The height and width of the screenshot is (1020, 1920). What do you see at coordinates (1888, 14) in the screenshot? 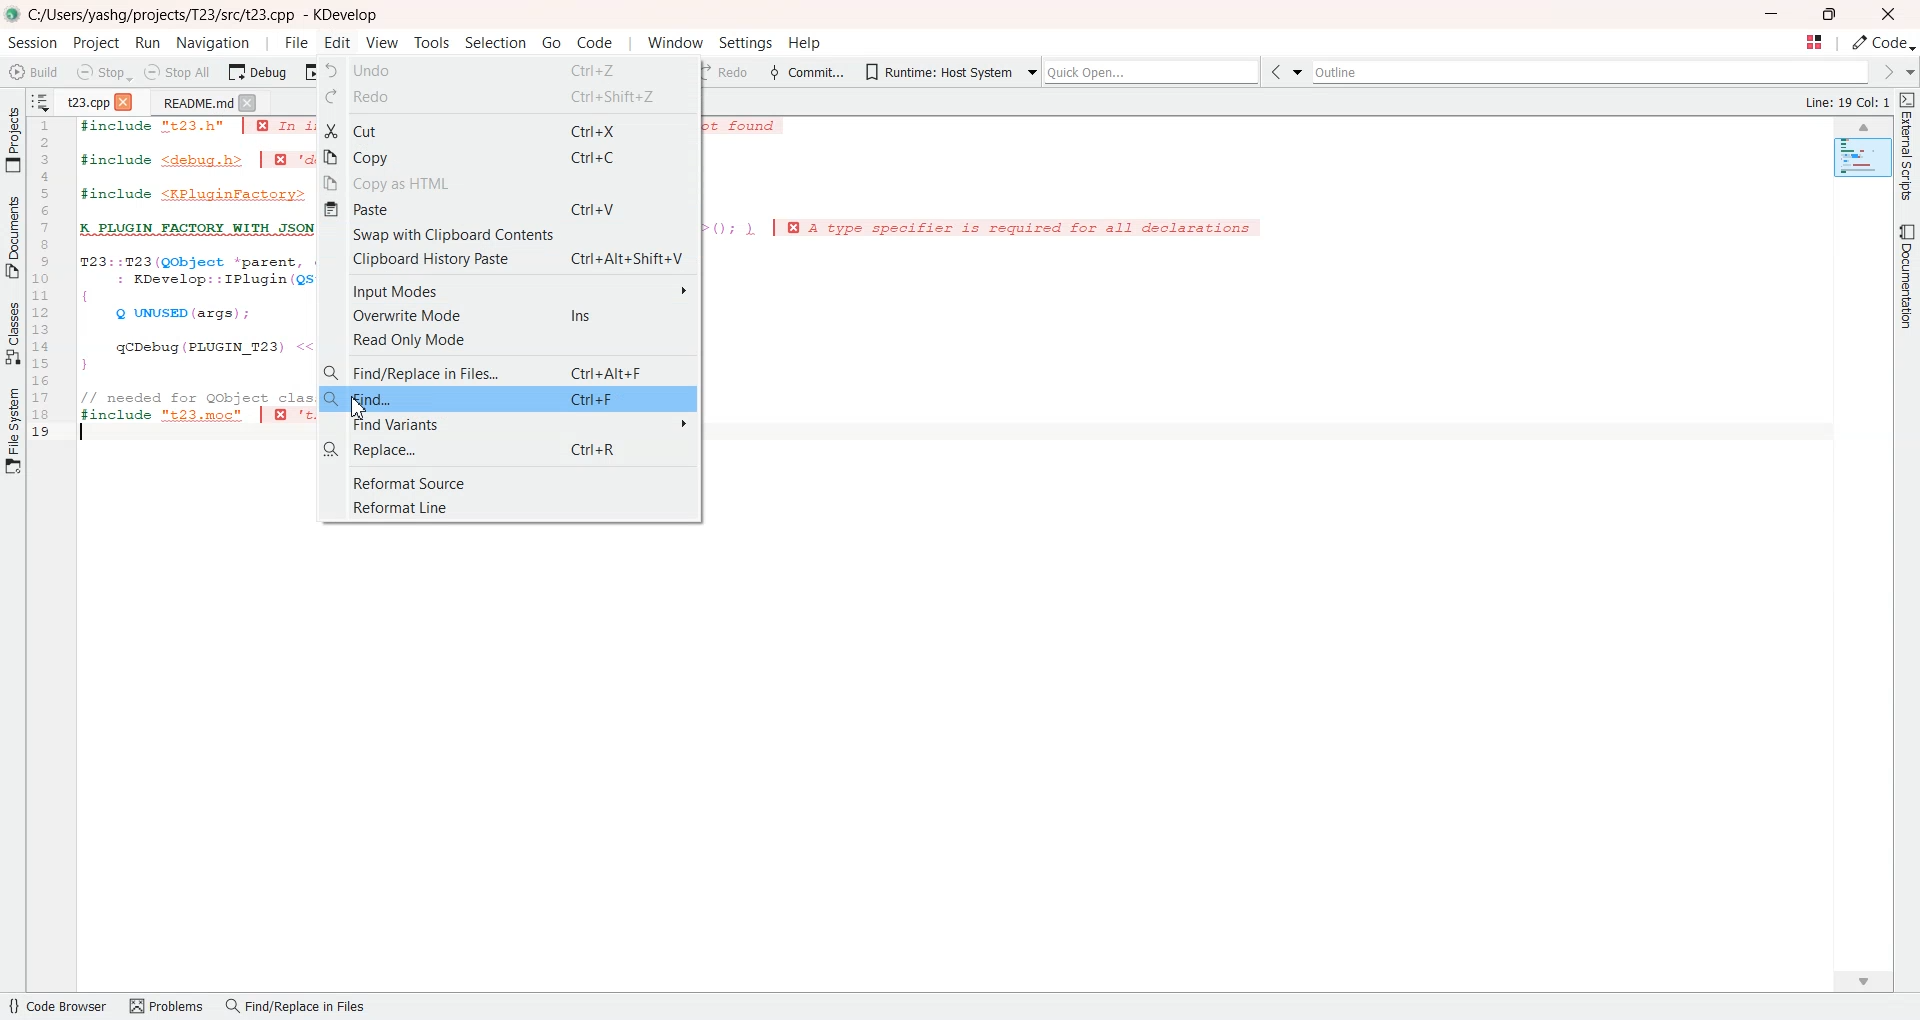
I see `Close` at bounding box center [1888, 14].